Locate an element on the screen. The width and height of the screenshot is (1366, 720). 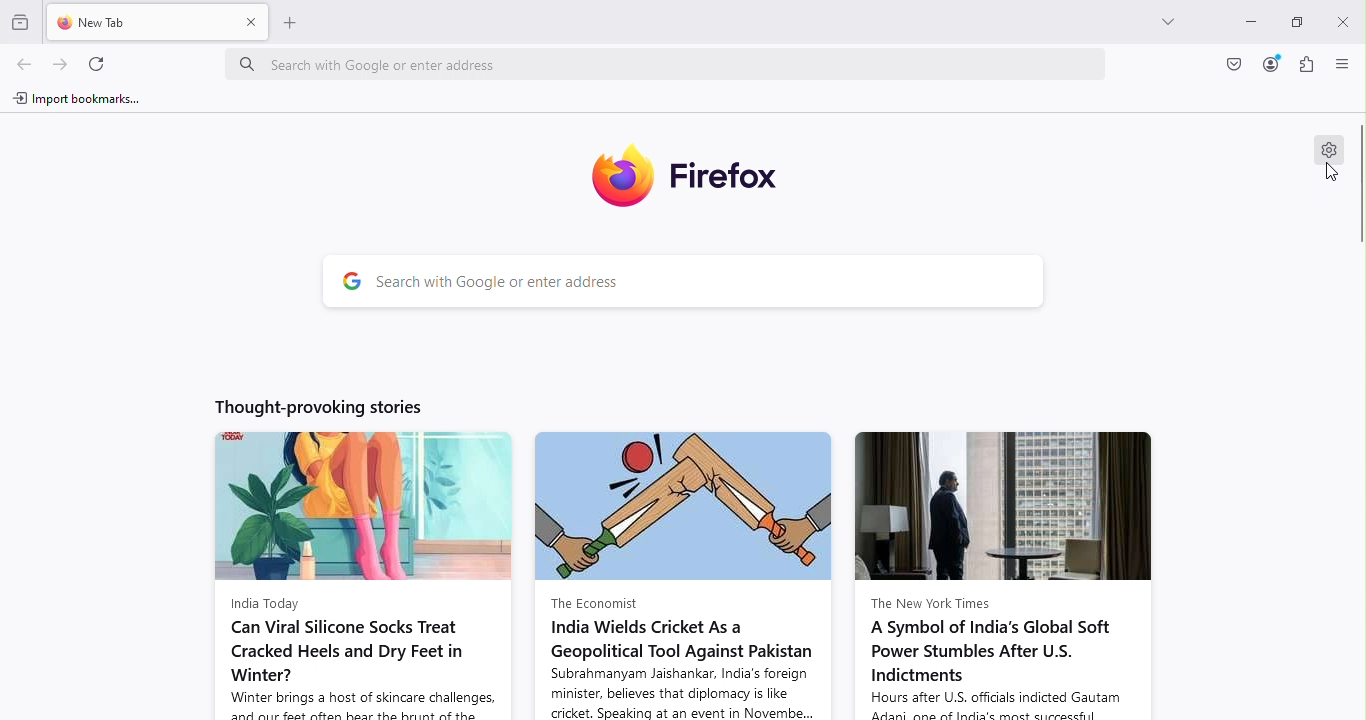
news article by economist is located at coordinates (686, 575).